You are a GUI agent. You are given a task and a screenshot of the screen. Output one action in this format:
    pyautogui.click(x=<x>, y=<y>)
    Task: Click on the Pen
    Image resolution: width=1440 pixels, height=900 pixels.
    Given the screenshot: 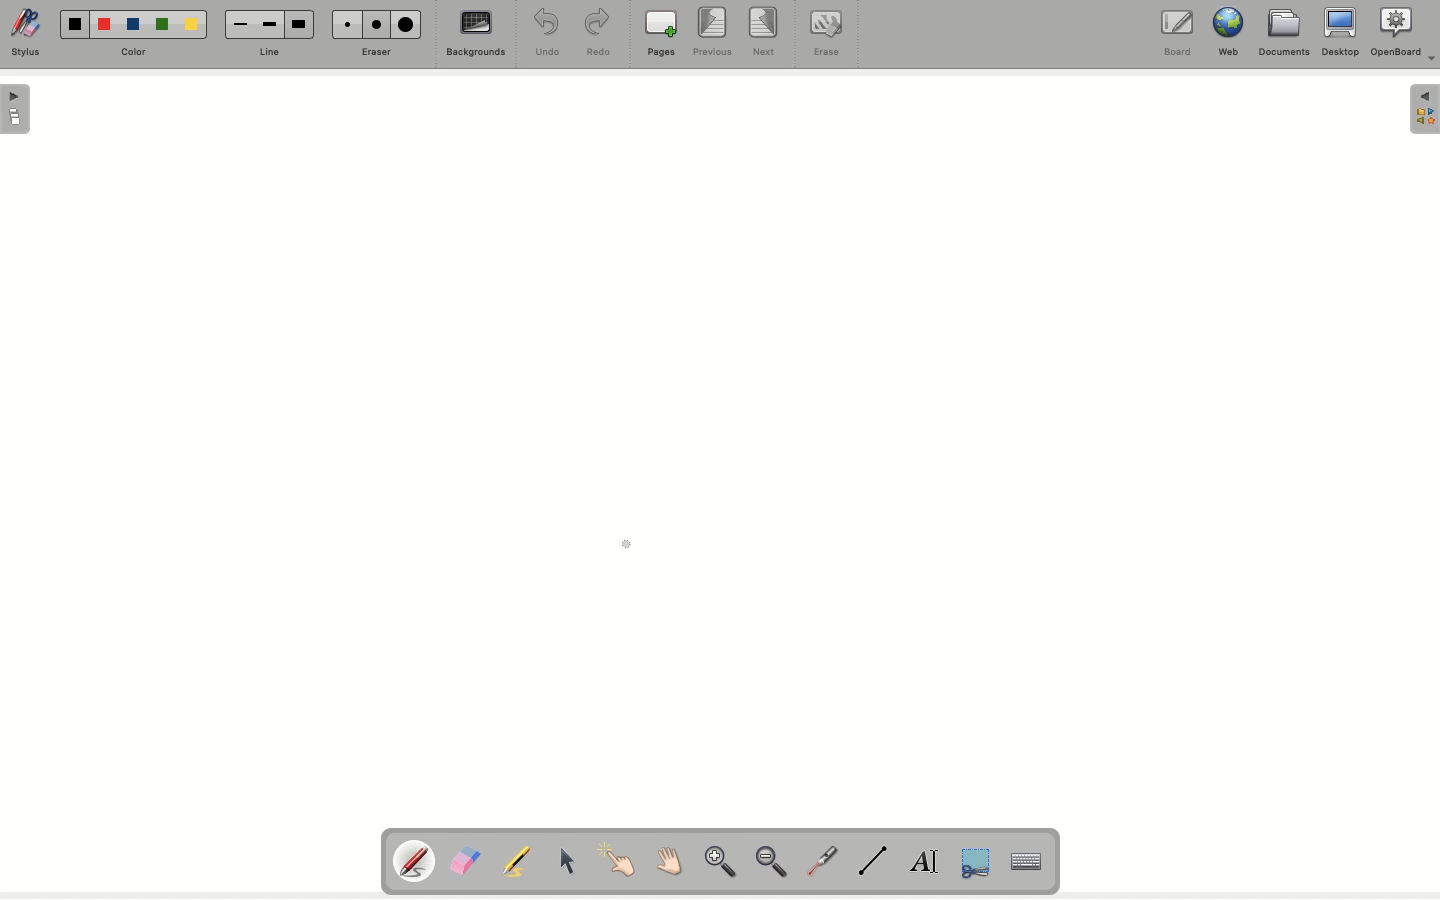 What is the action you would take?
    pyautogui.click(x=416, y=860)
    